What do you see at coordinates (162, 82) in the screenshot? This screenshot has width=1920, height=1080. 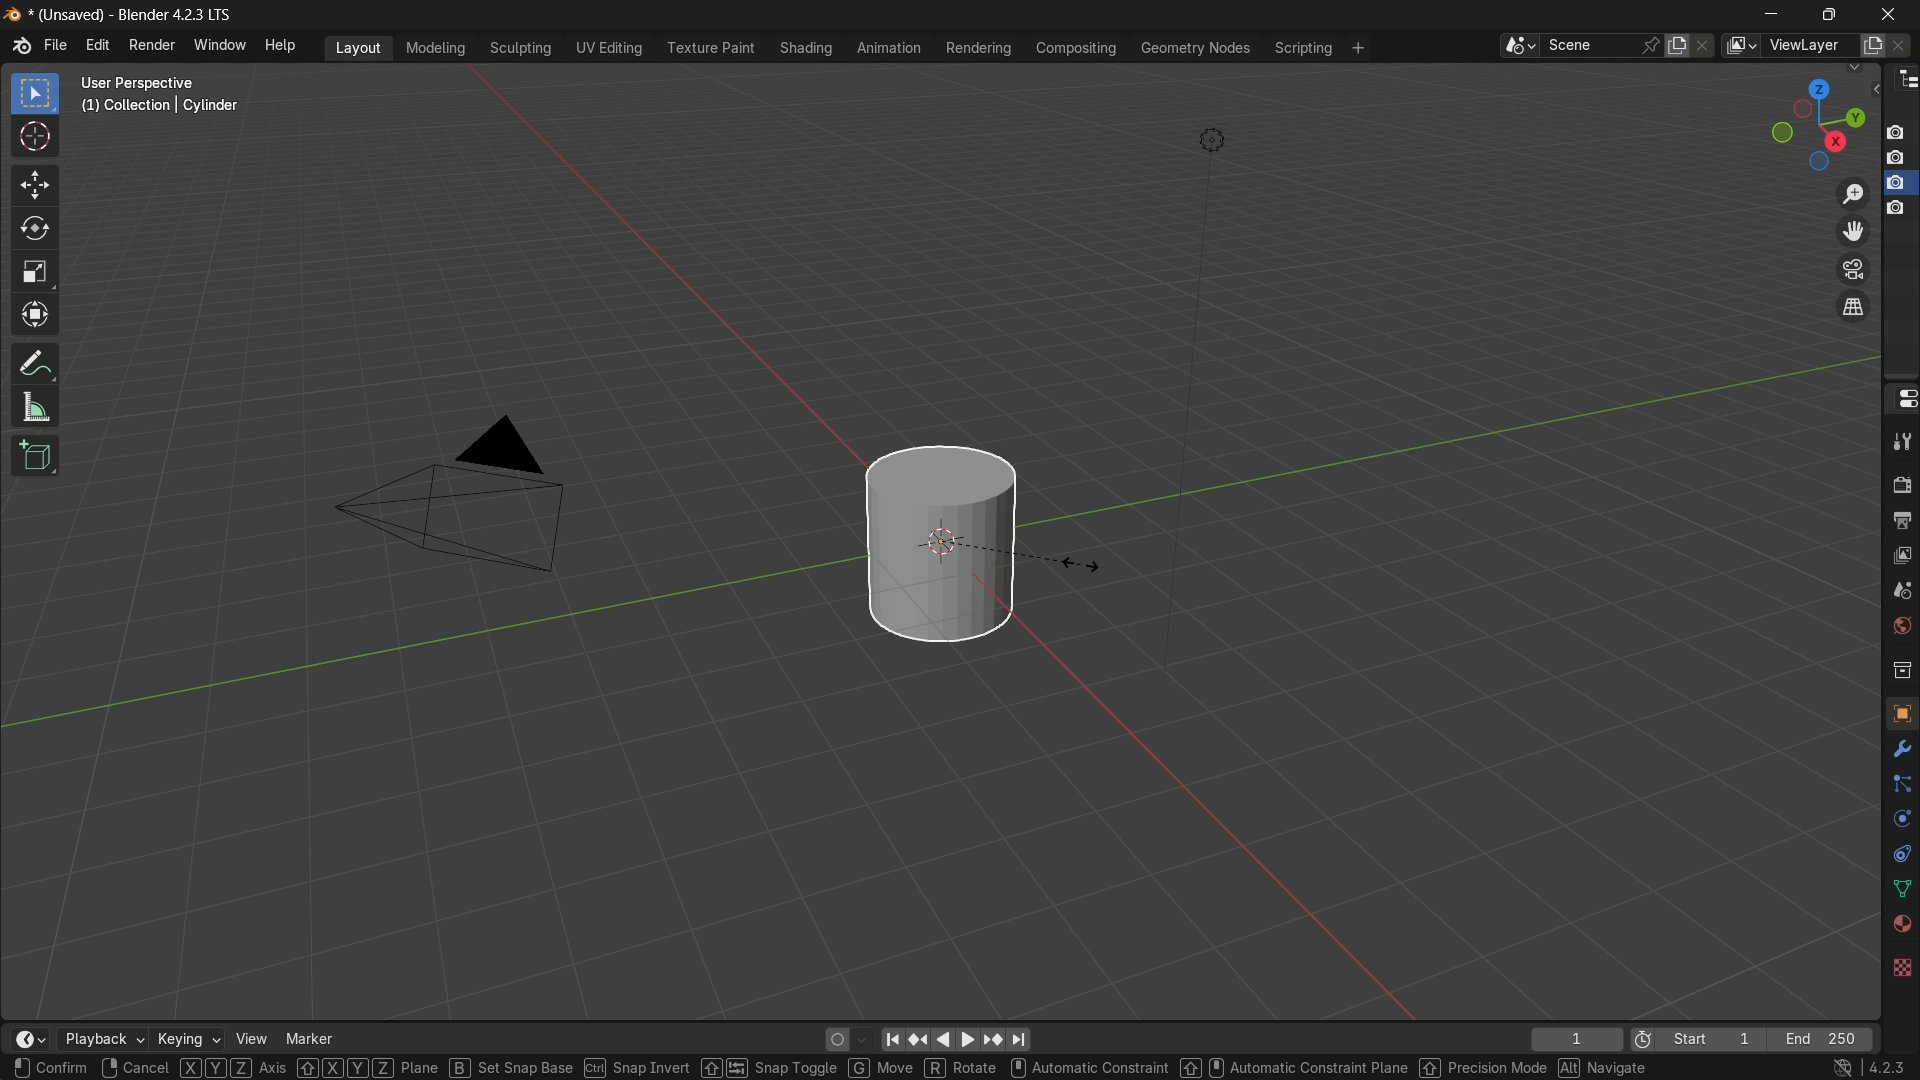 I see `User Perspective` at bounding box center [162, 82].